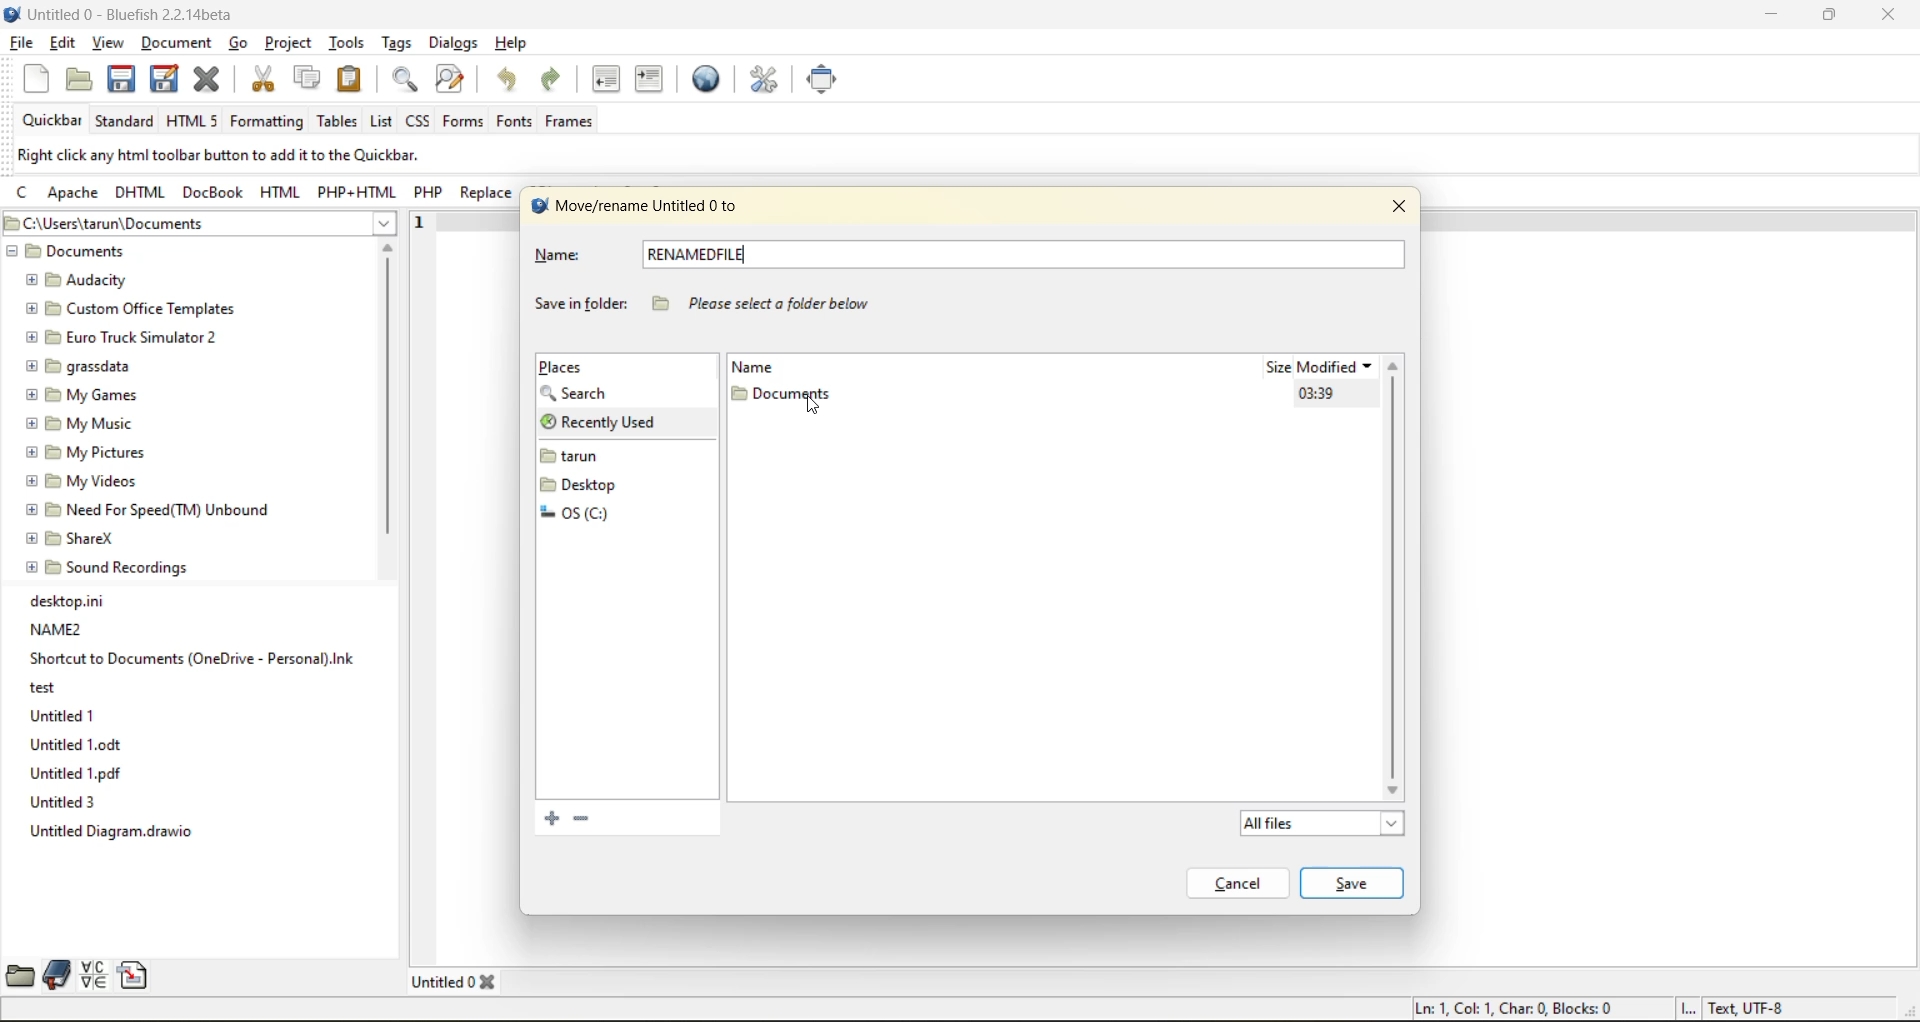 This screenshot has width=1920, height=1022. Describe the element at coordinates (64, 630) in the screenshot. I see `NAME2` at that location.